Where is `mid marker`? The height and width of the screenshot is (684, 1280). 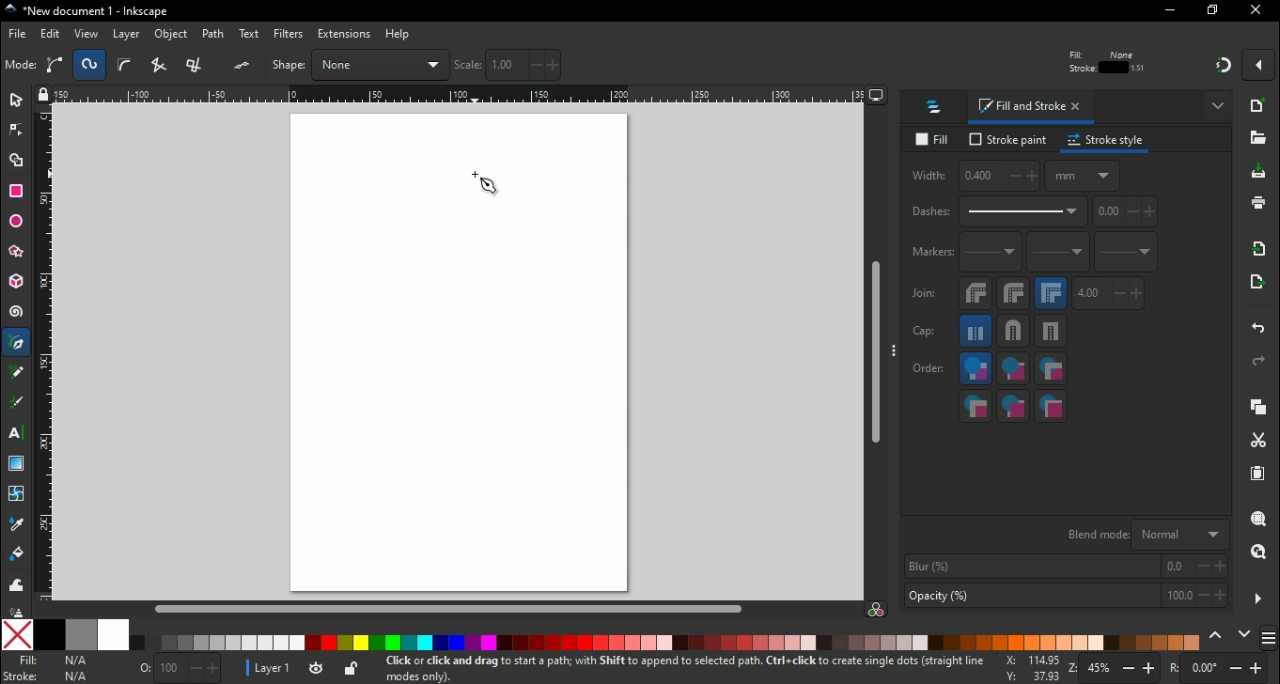 mid marker is located at coordinates (1061, 259).